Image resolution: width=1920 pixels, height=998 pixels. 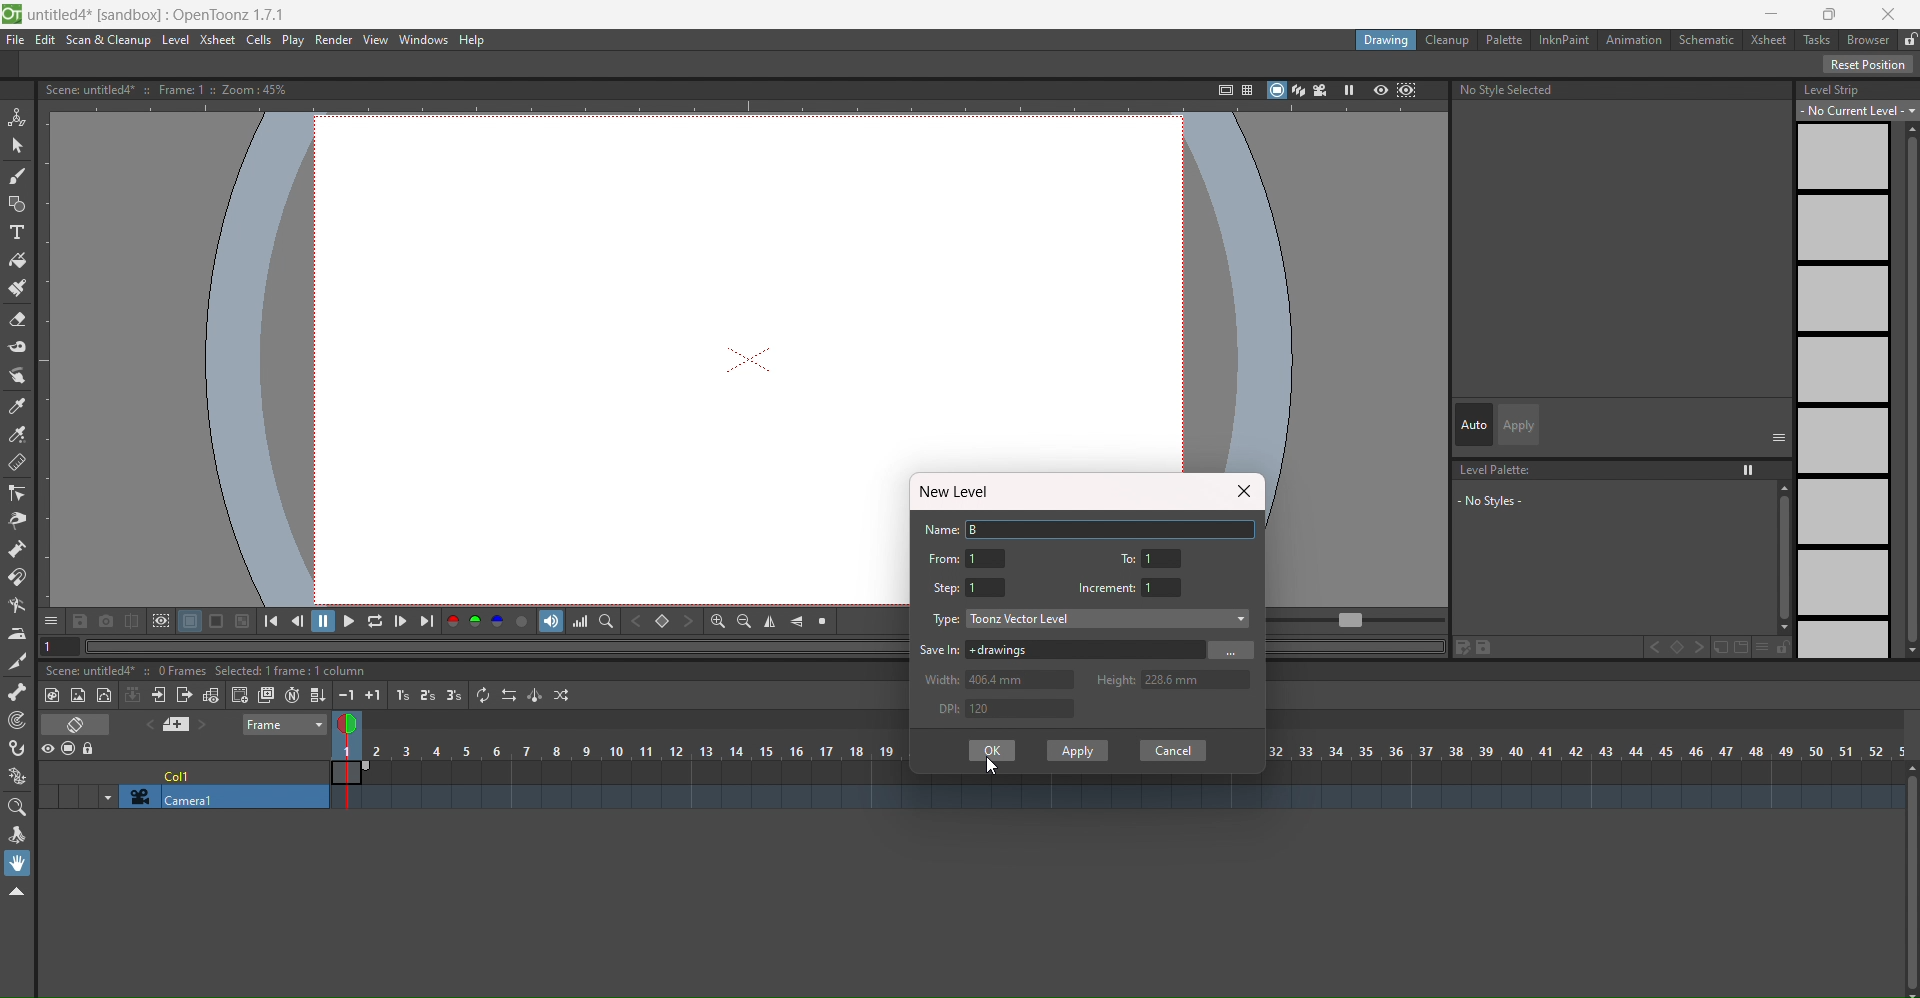 I want to click on file name app name and version, so click(x=159, y=15).